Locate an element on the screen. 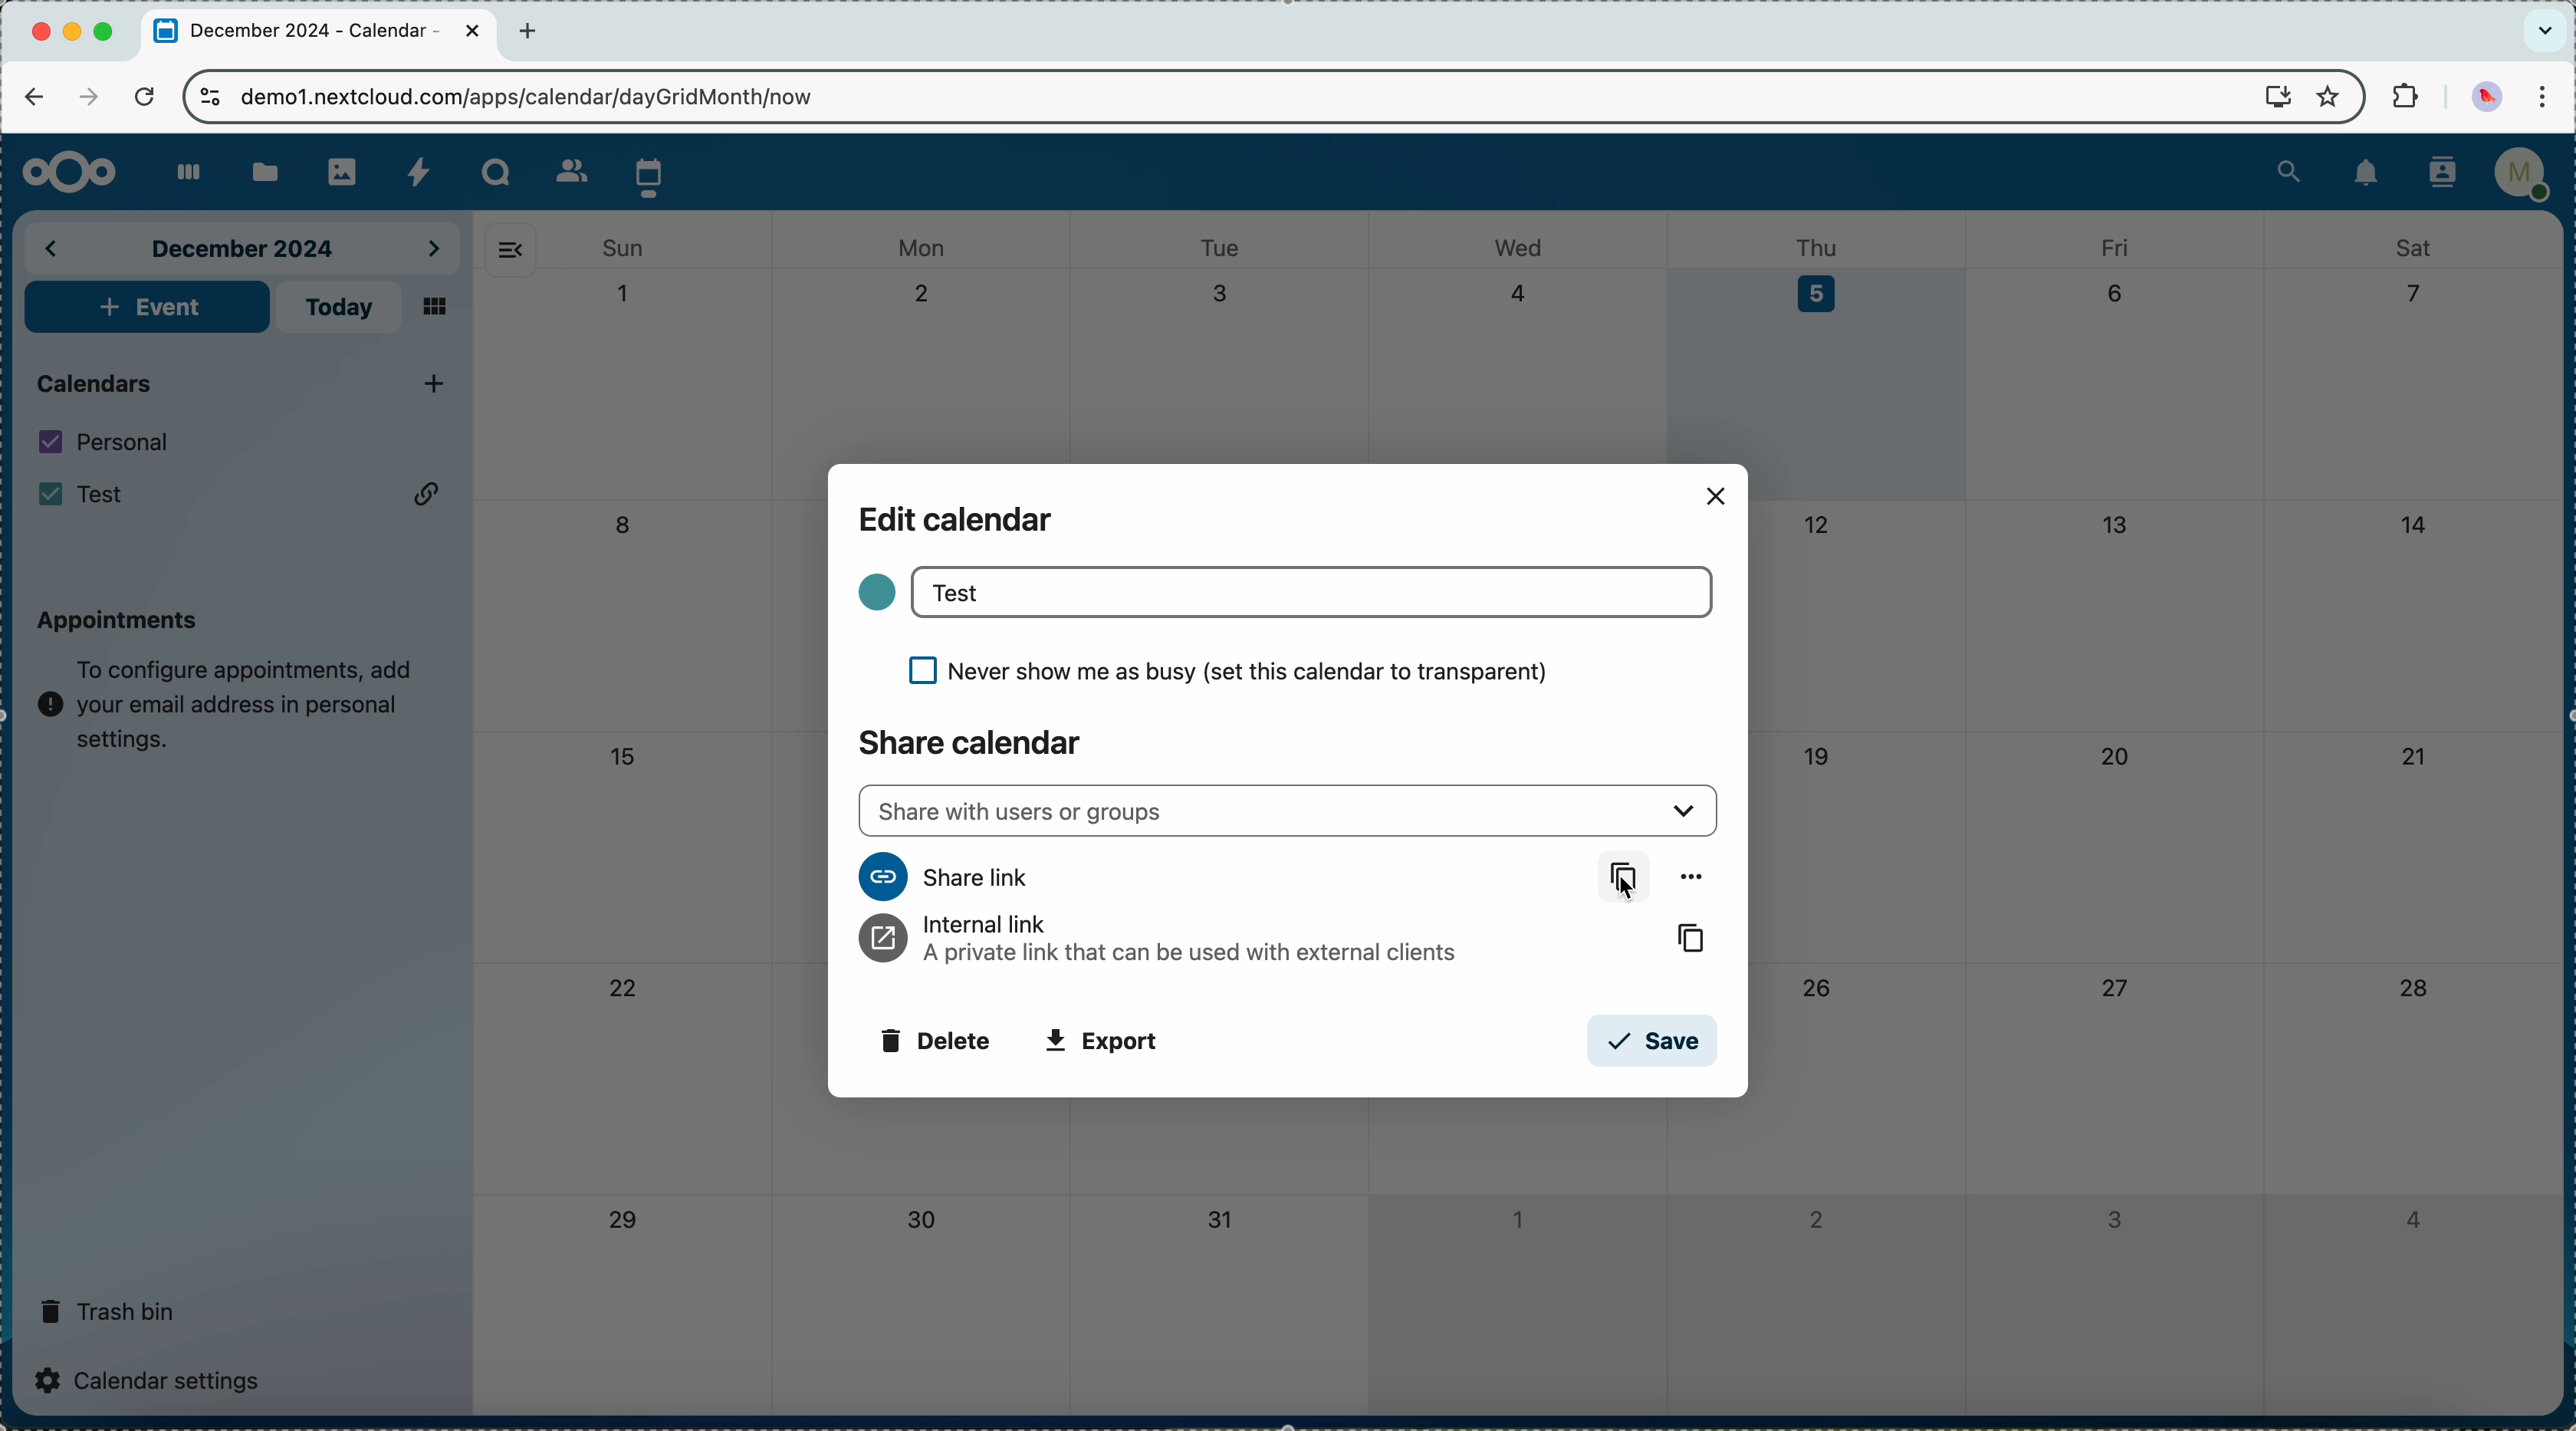  favorites is located at coordinates (2326, 95).